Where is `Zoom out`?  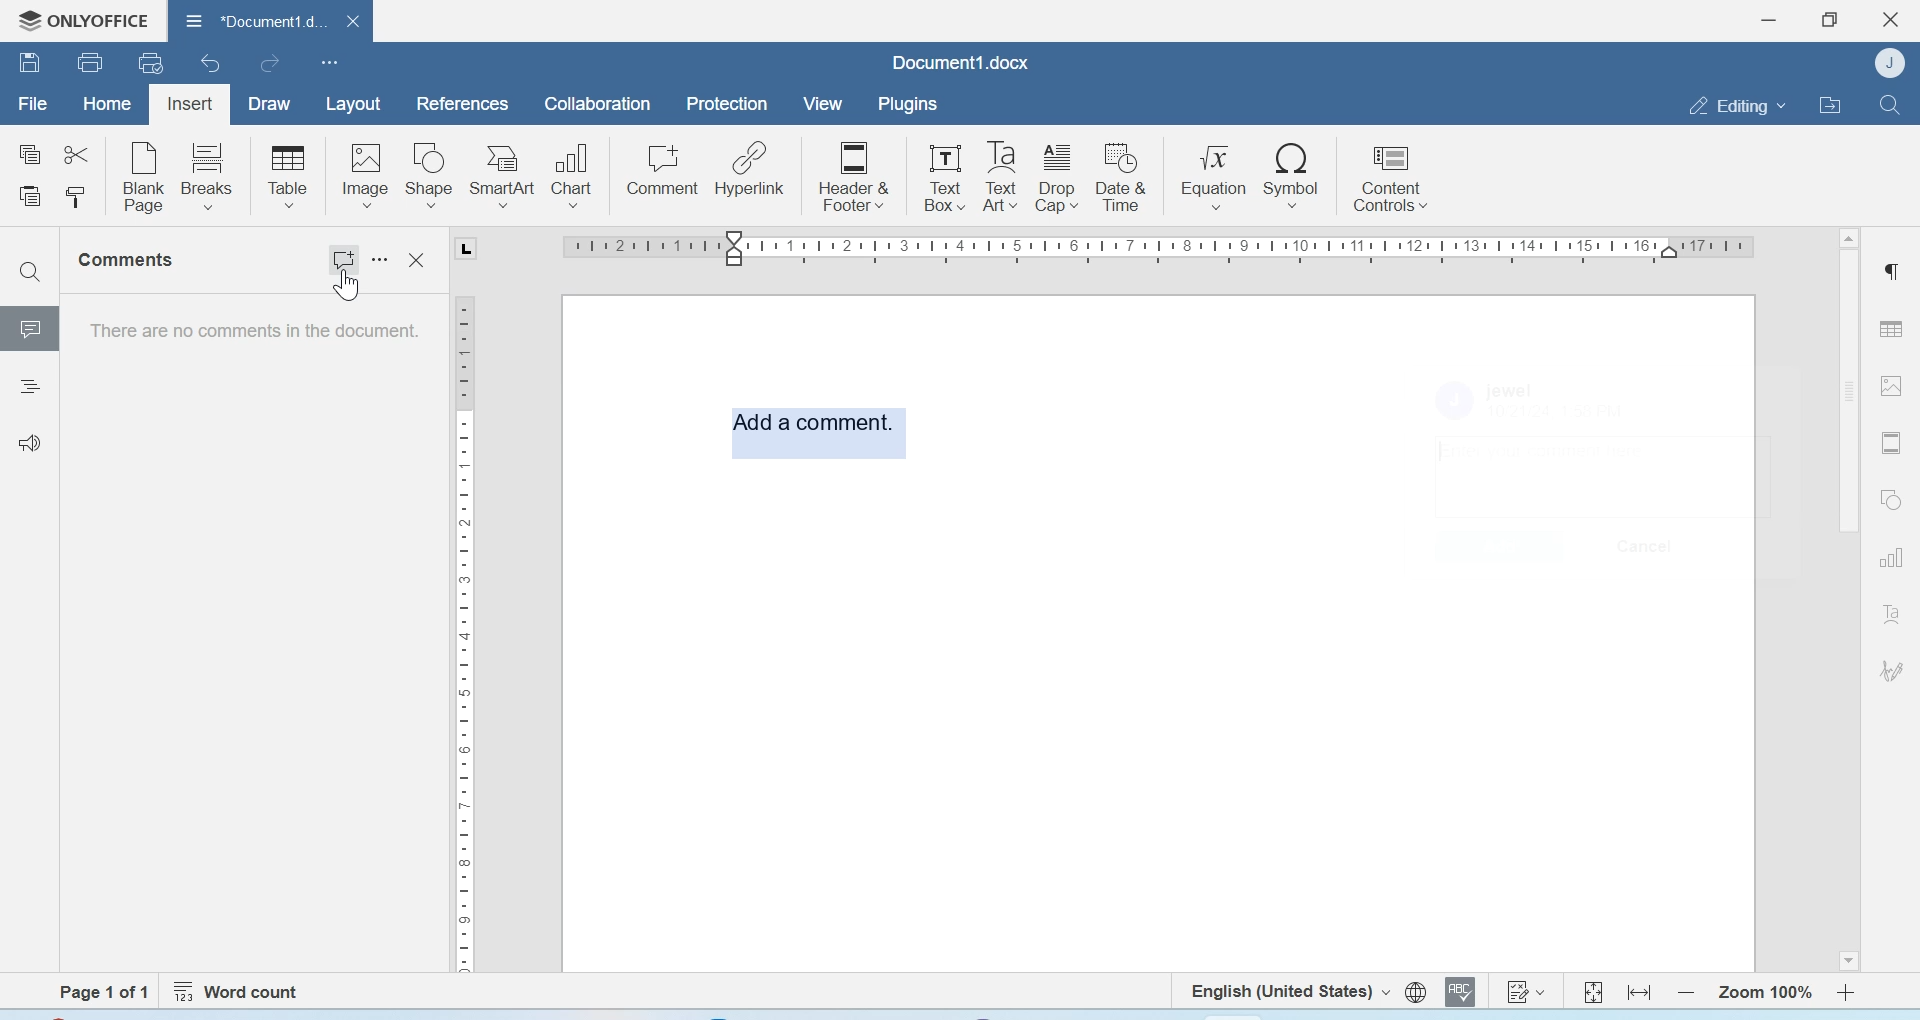
Zoom out is located at coordinates (1686, 992).